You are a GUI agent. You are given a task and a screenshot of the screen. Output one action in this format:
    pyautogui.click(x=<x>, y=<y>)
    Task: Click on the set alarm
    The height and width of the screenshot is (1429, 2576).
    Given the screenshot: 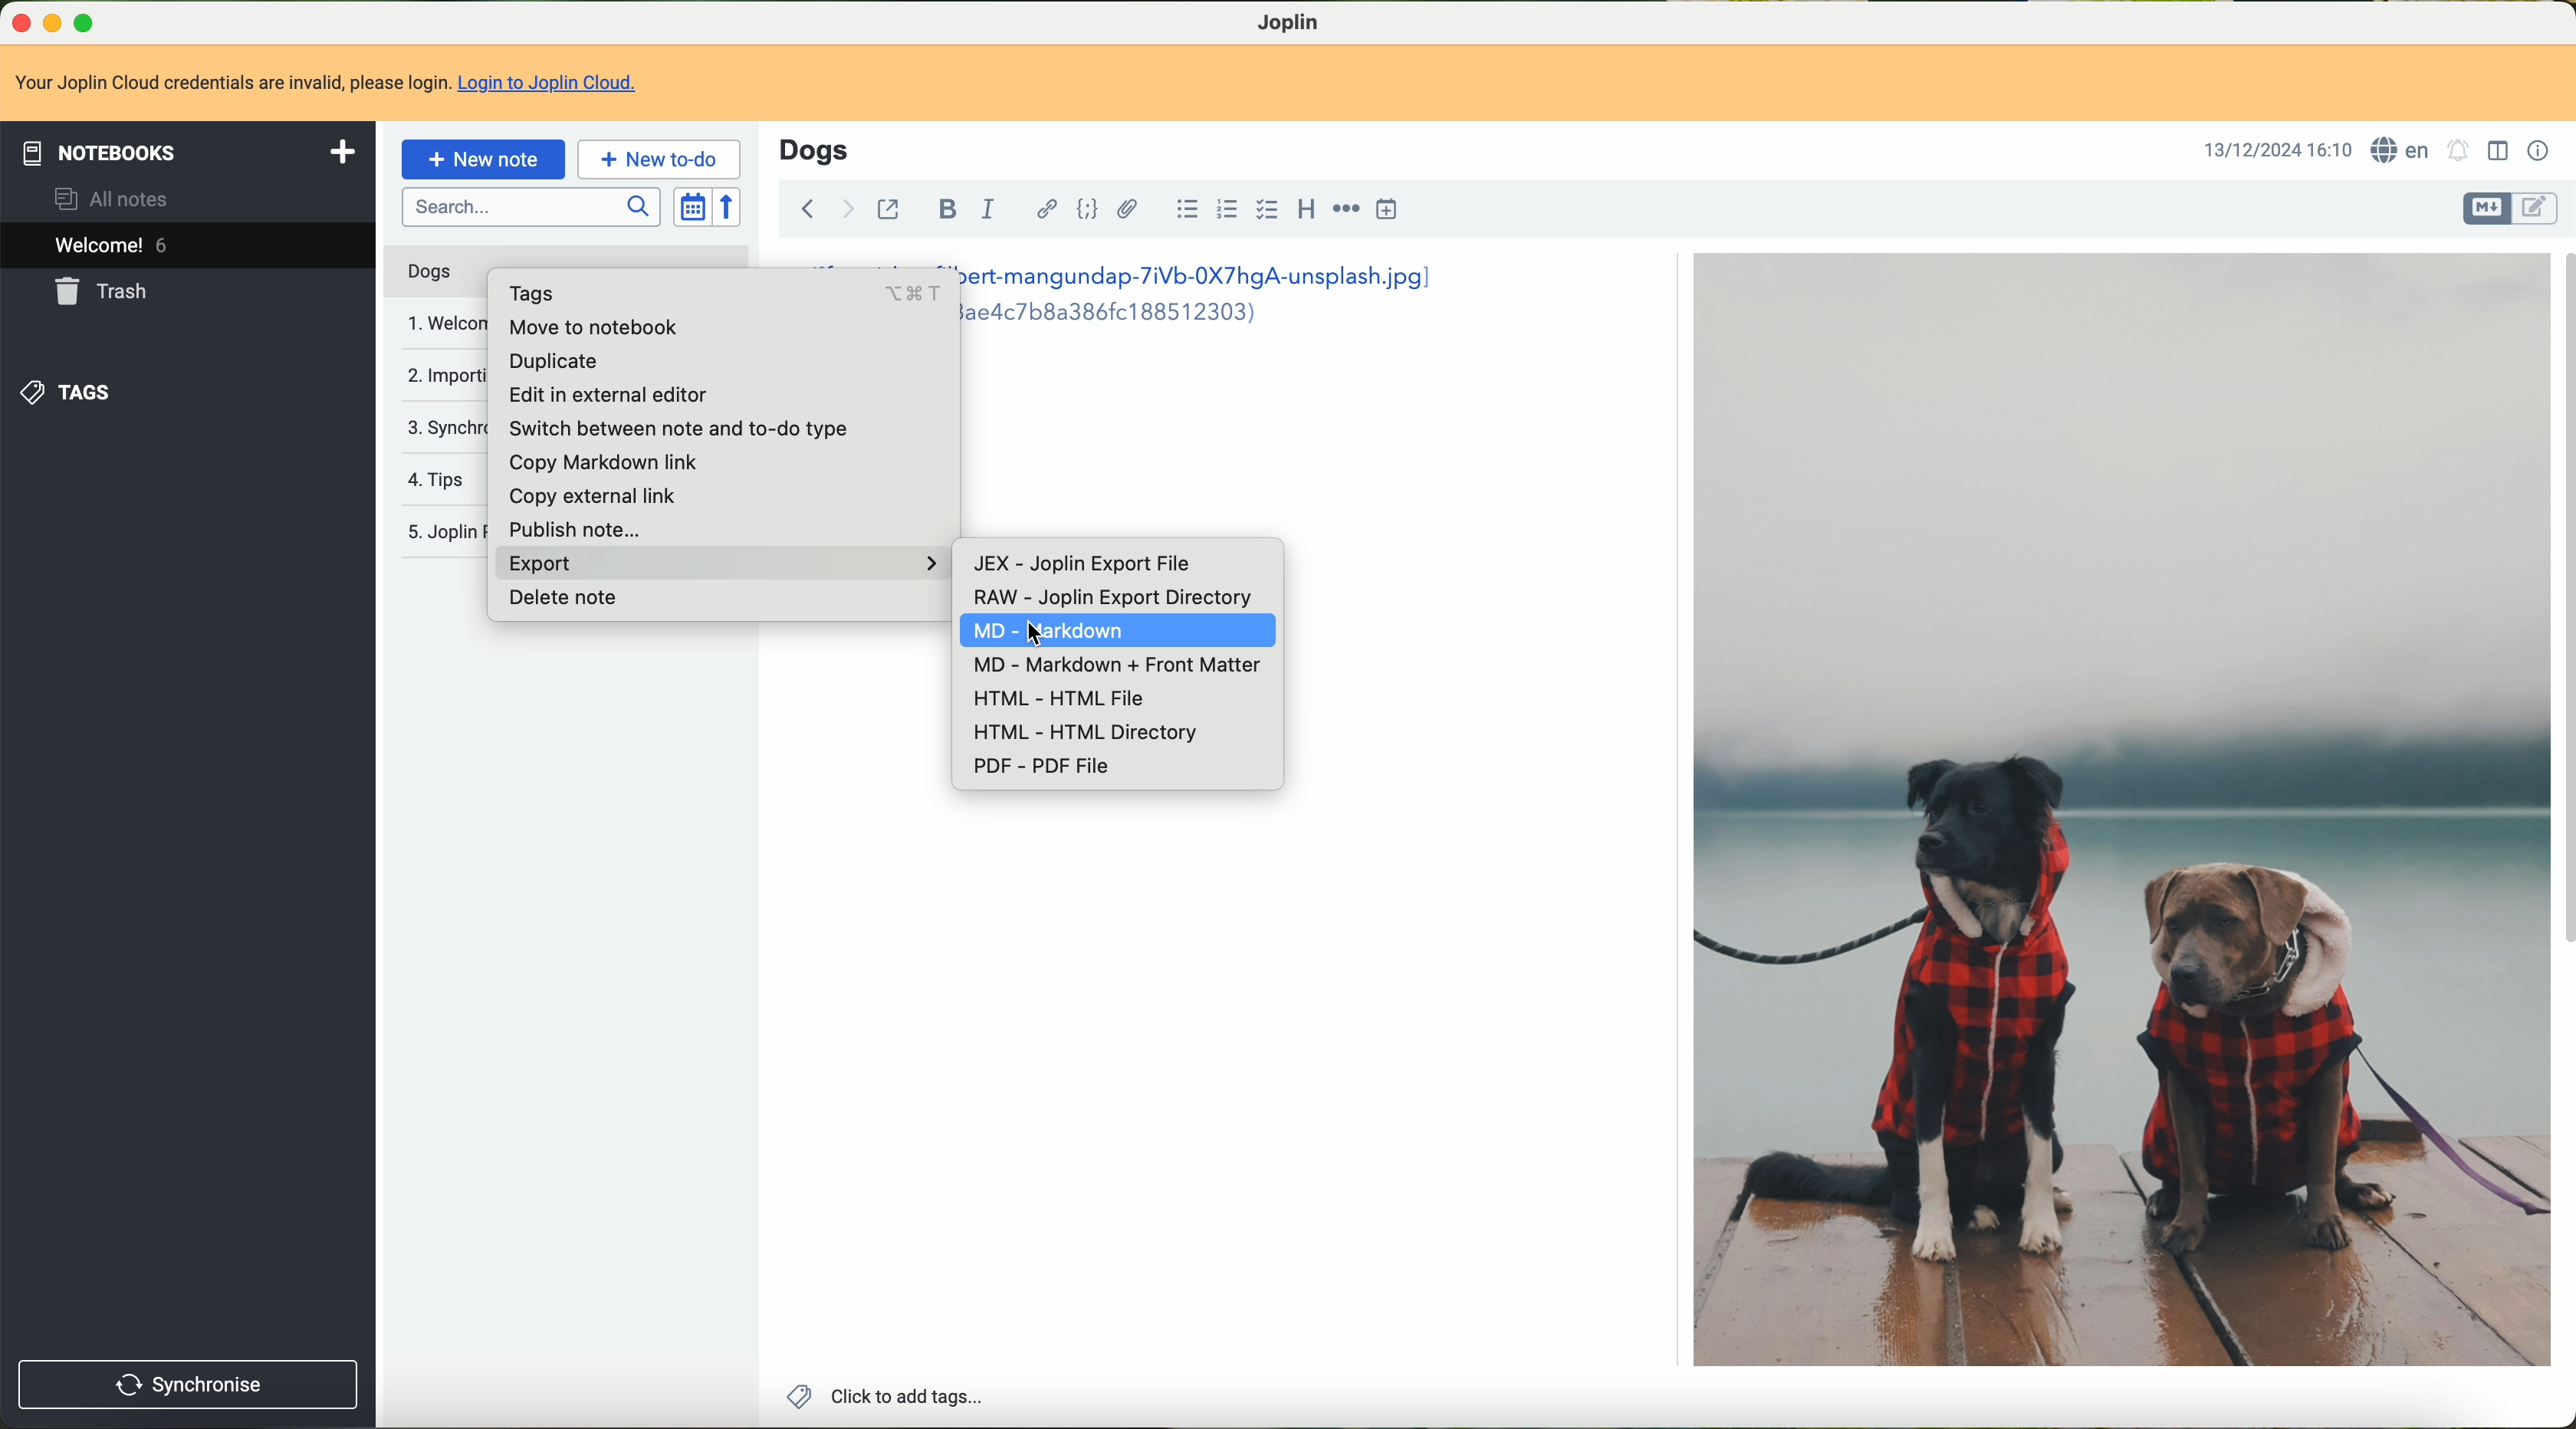 What is the action you would take?
    pyautogui.click(x=2457, y=149)
    